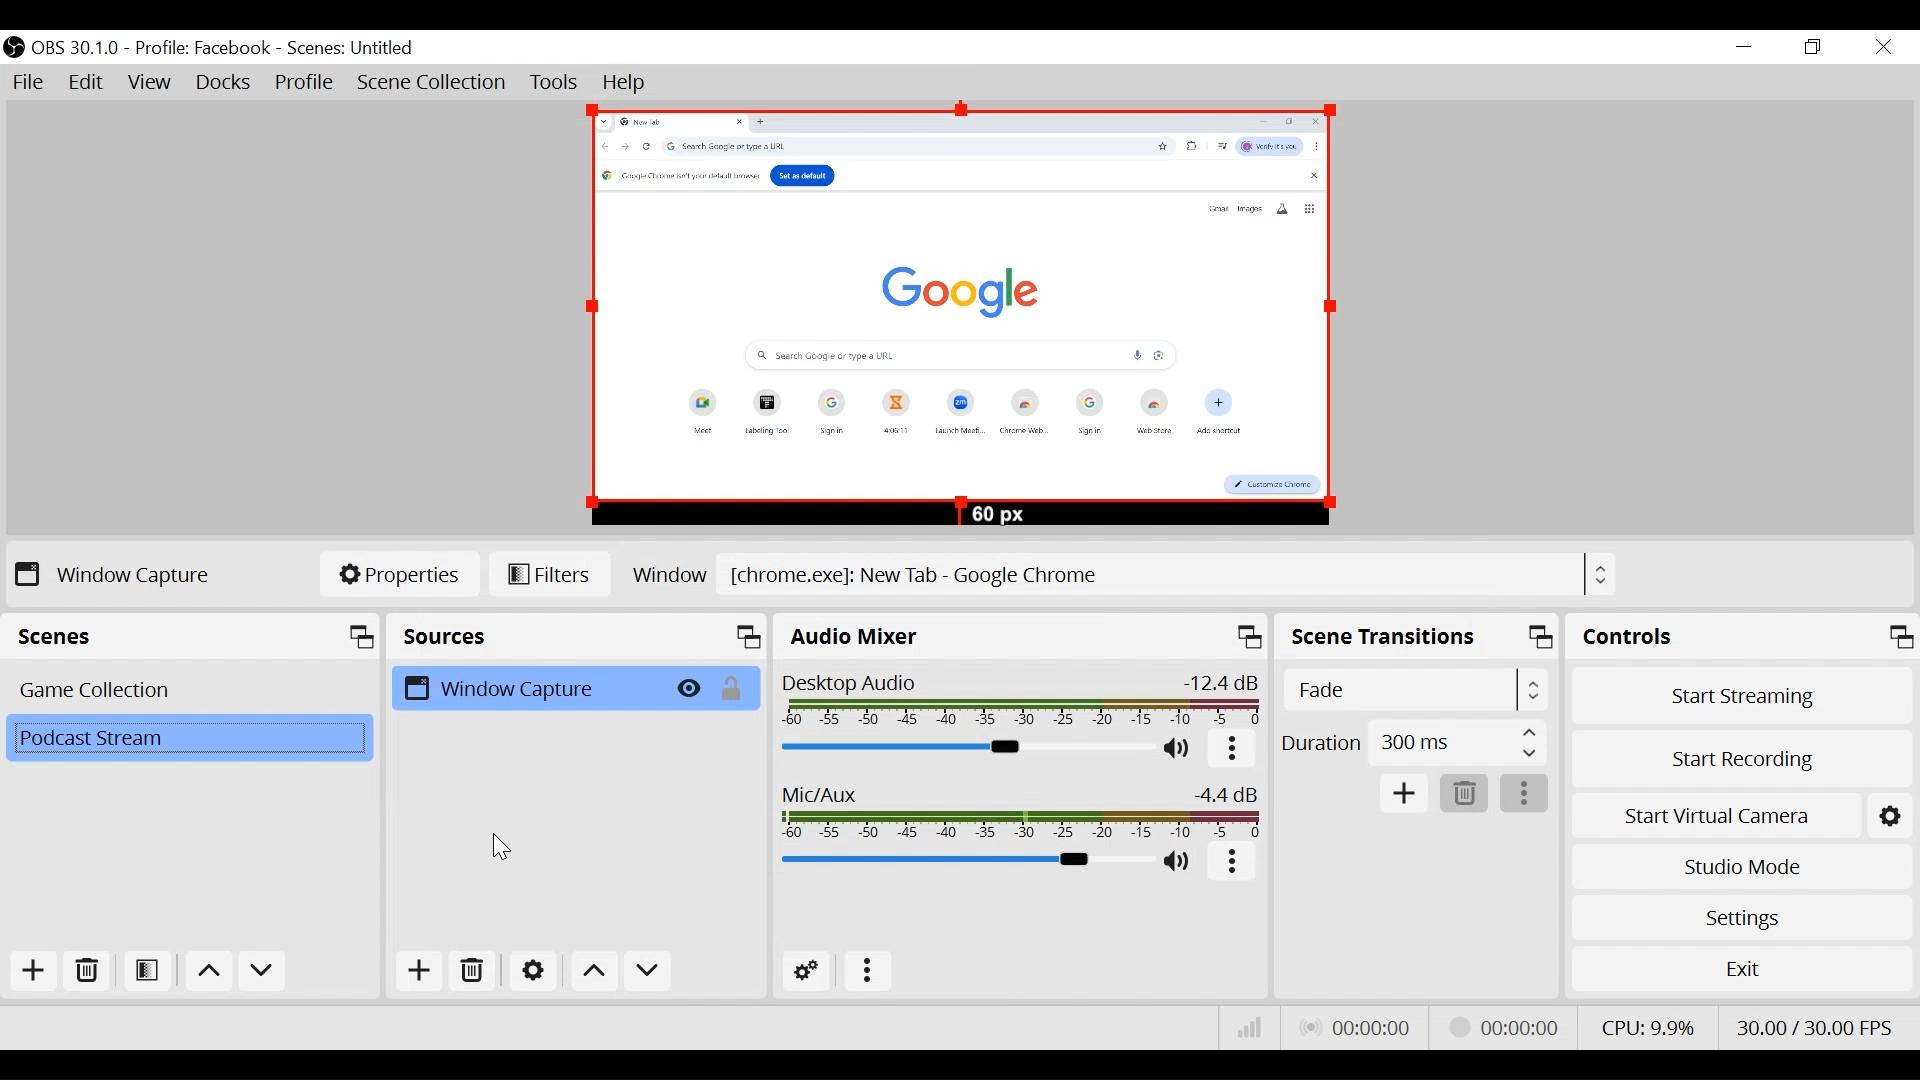 The width and height of the screenshot is (1920, 1080). Describe the element at coordinates (207, 972) in the screenshot. I see `Move up` at that location.